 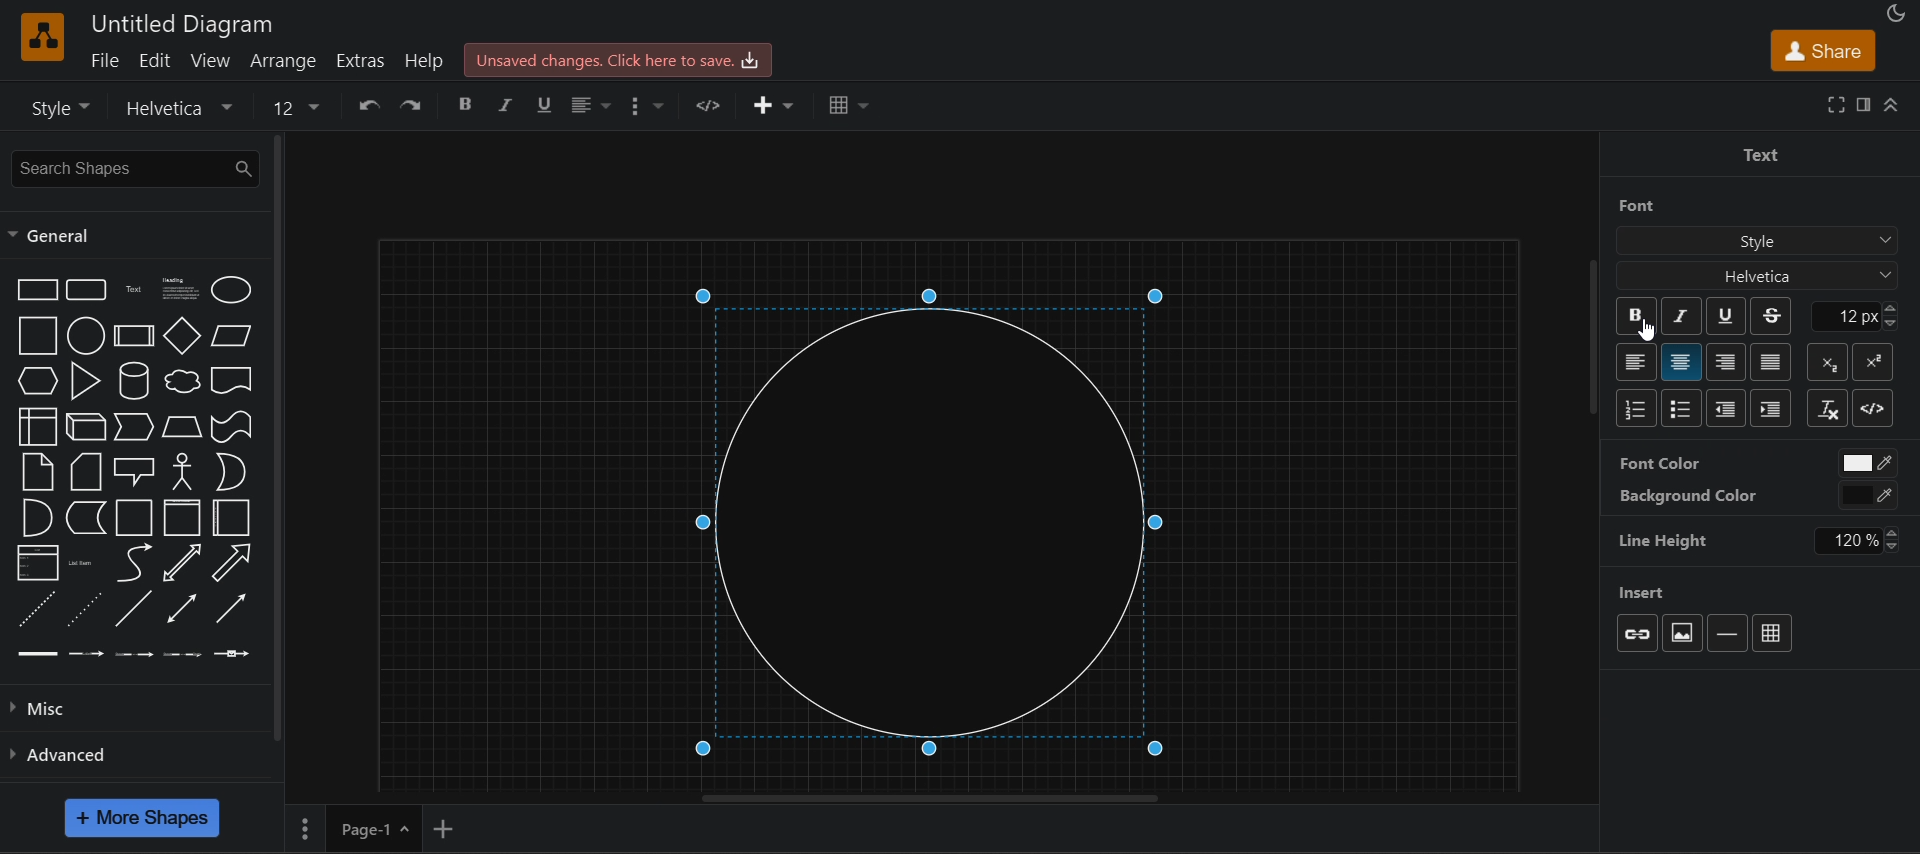 I want to click on left align, so click(x=589, y=106).